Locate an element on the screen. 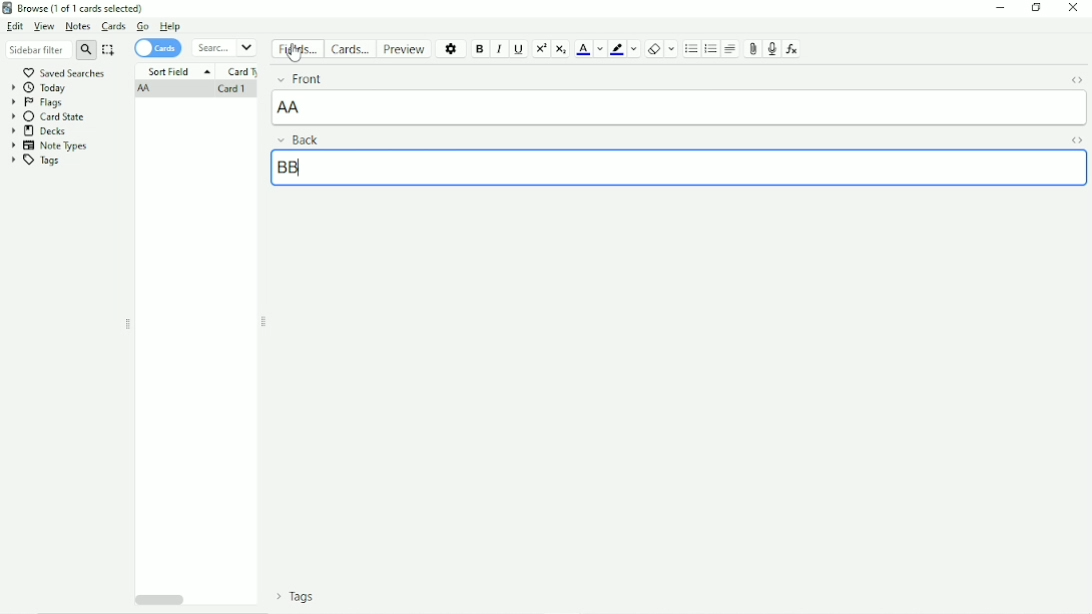 The width and height of the screenshot is (1092, 614). Bold is located at coordinates (480, 50).